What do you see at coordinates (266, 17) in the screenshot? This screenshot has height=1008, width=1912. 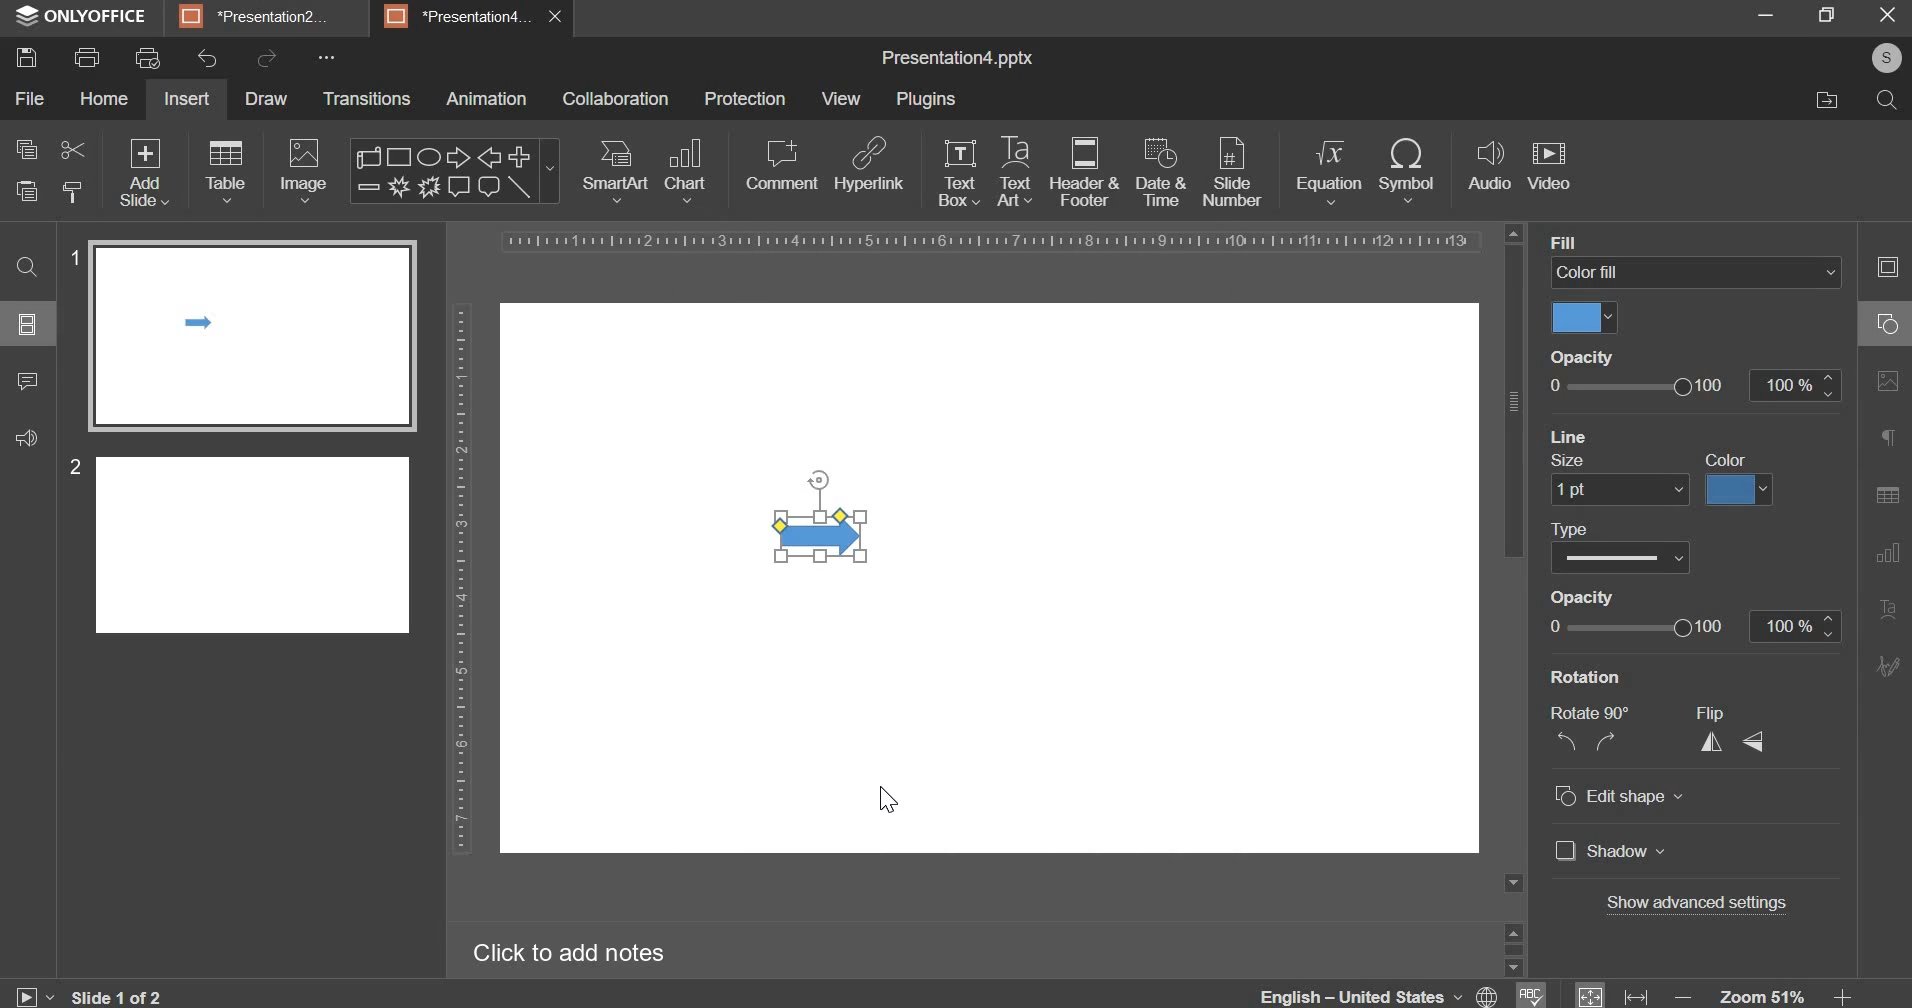 I see `BE Presentation?` at bounding box center [266, 17].